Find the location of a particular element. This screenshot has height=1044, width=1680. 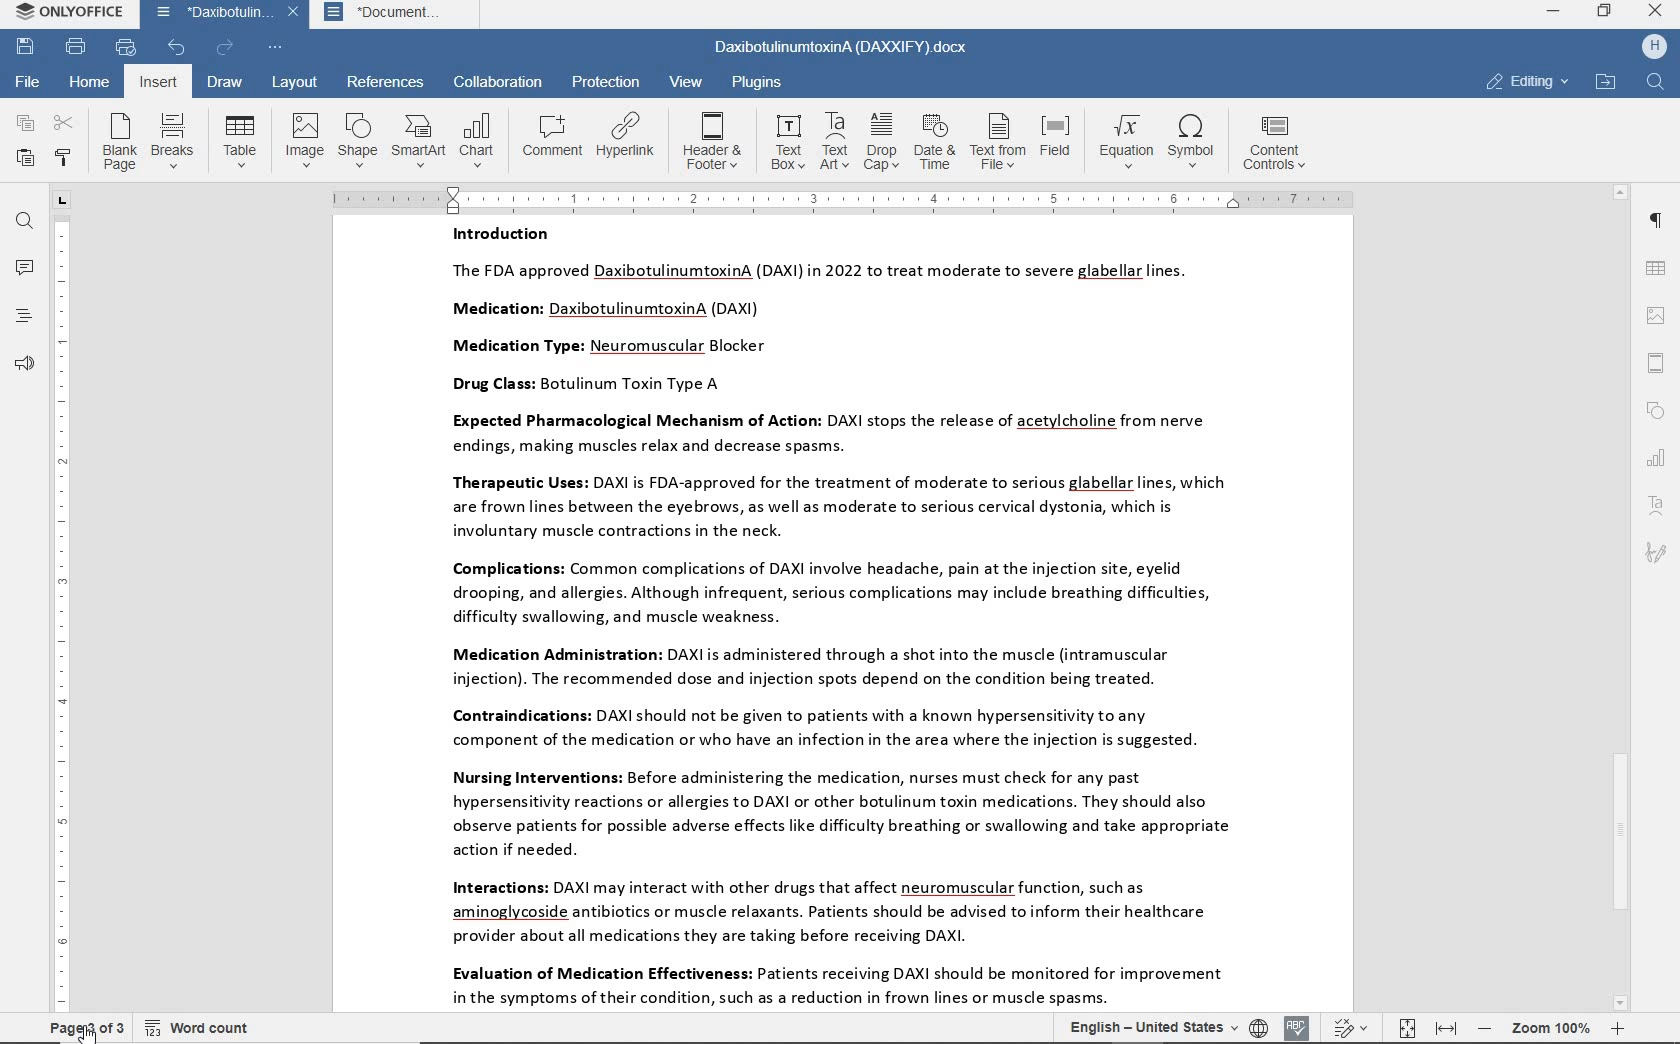

undo is located at coordinates (178, 49).